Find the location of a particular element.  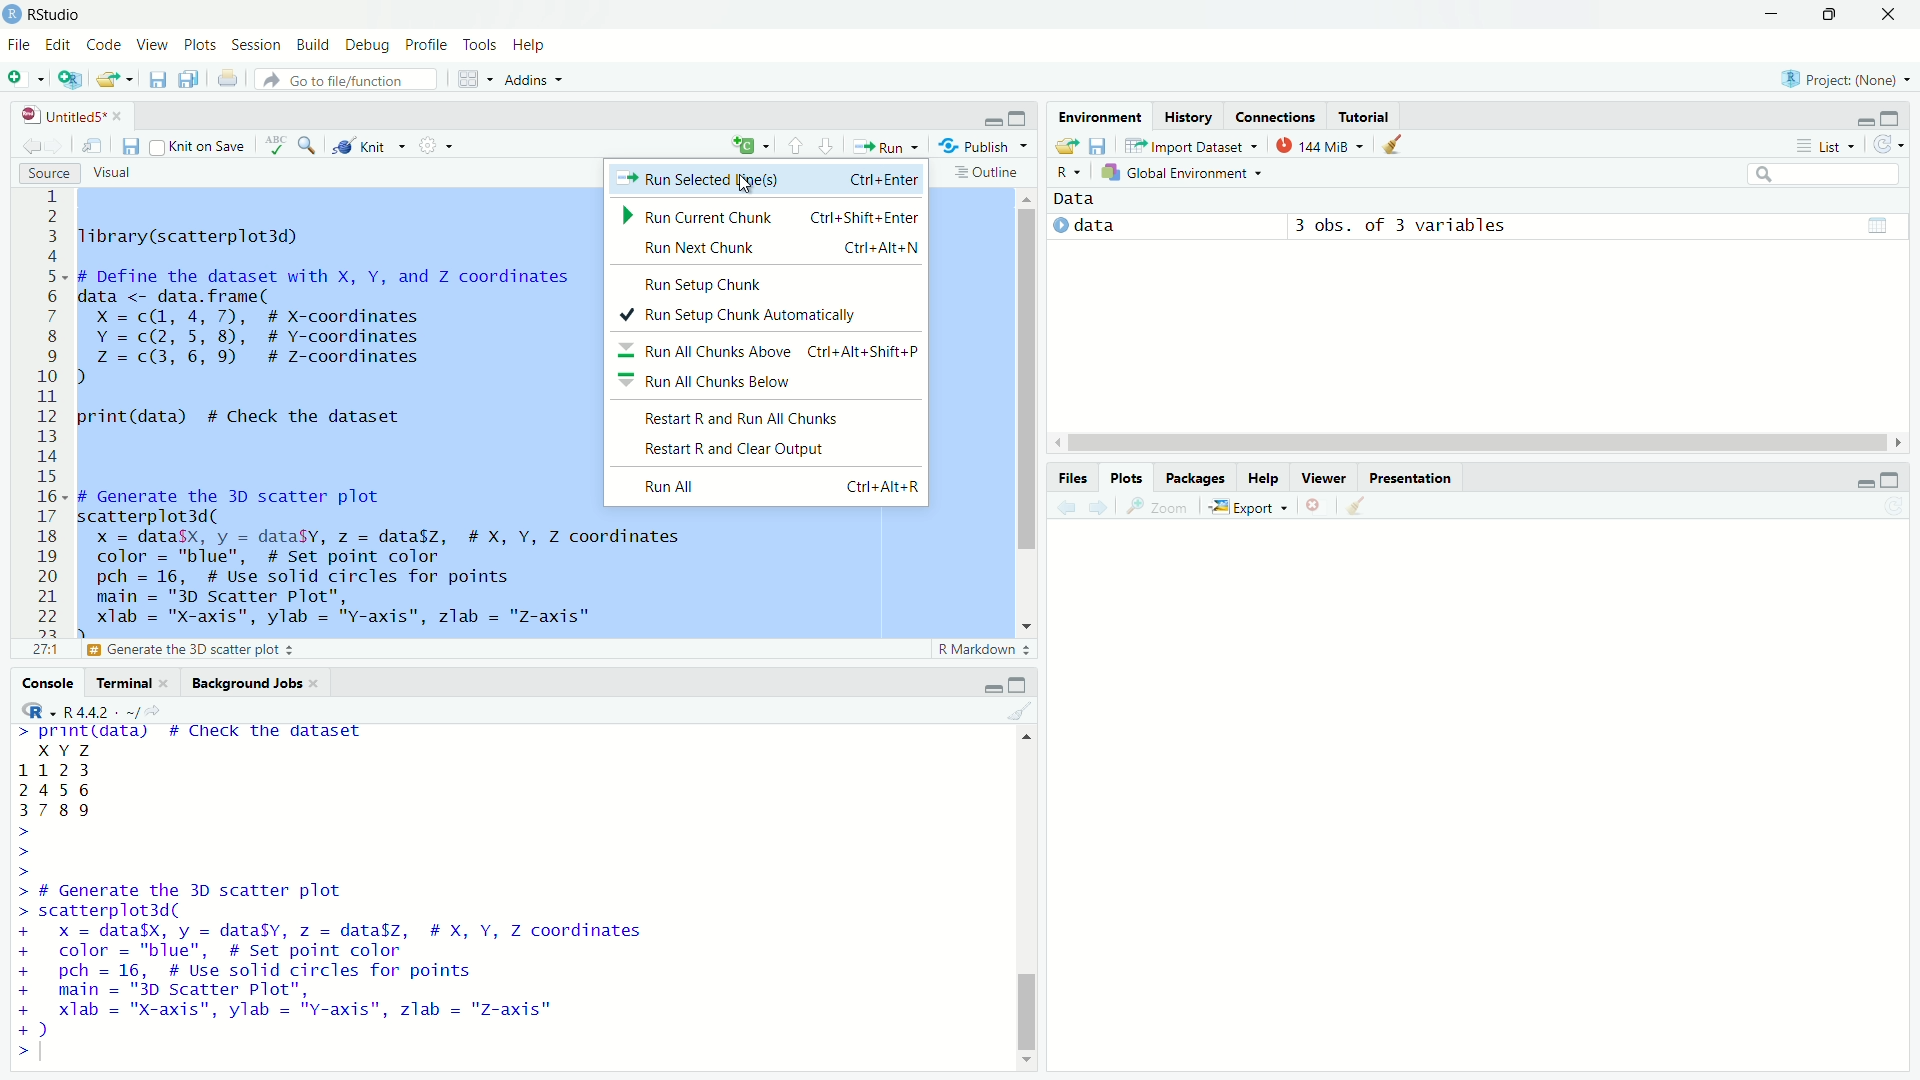

next plot is located at coordinates (1097, 508).